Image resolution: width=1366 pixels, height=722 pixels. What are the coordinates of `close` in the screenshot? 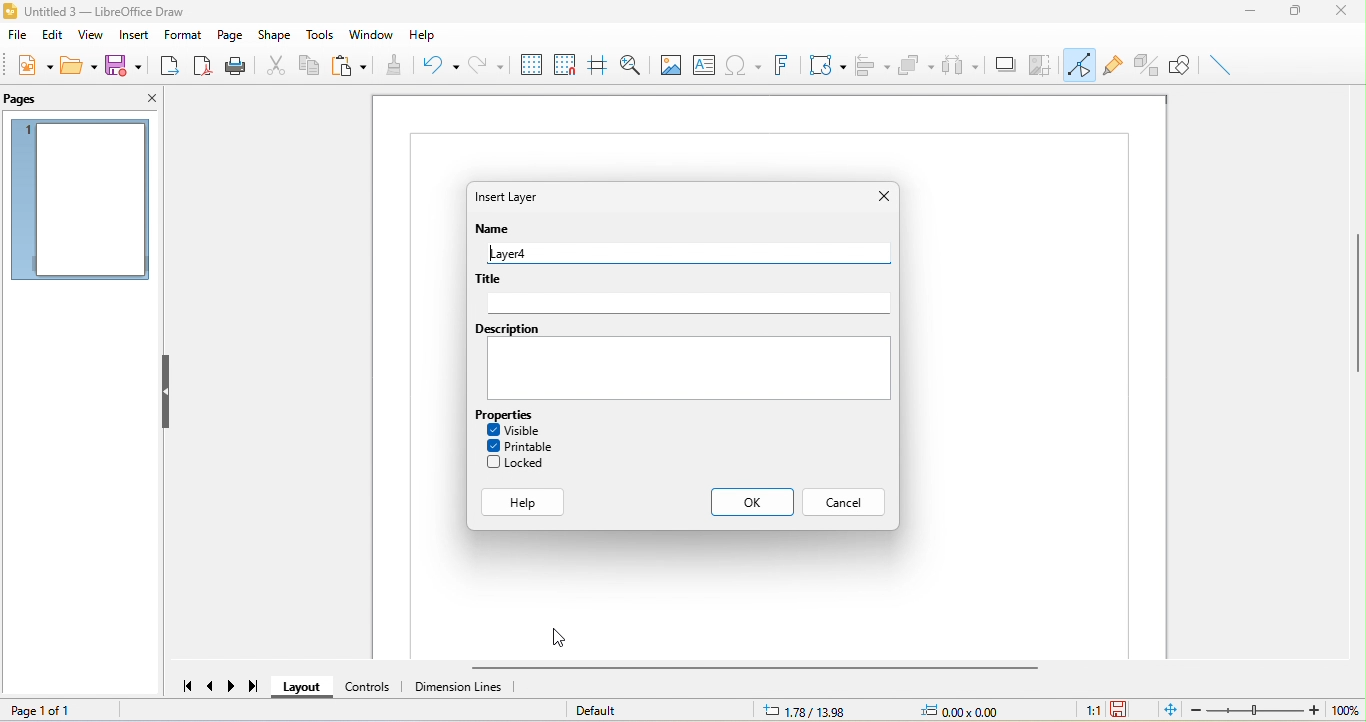 It's located at (1340, 12).